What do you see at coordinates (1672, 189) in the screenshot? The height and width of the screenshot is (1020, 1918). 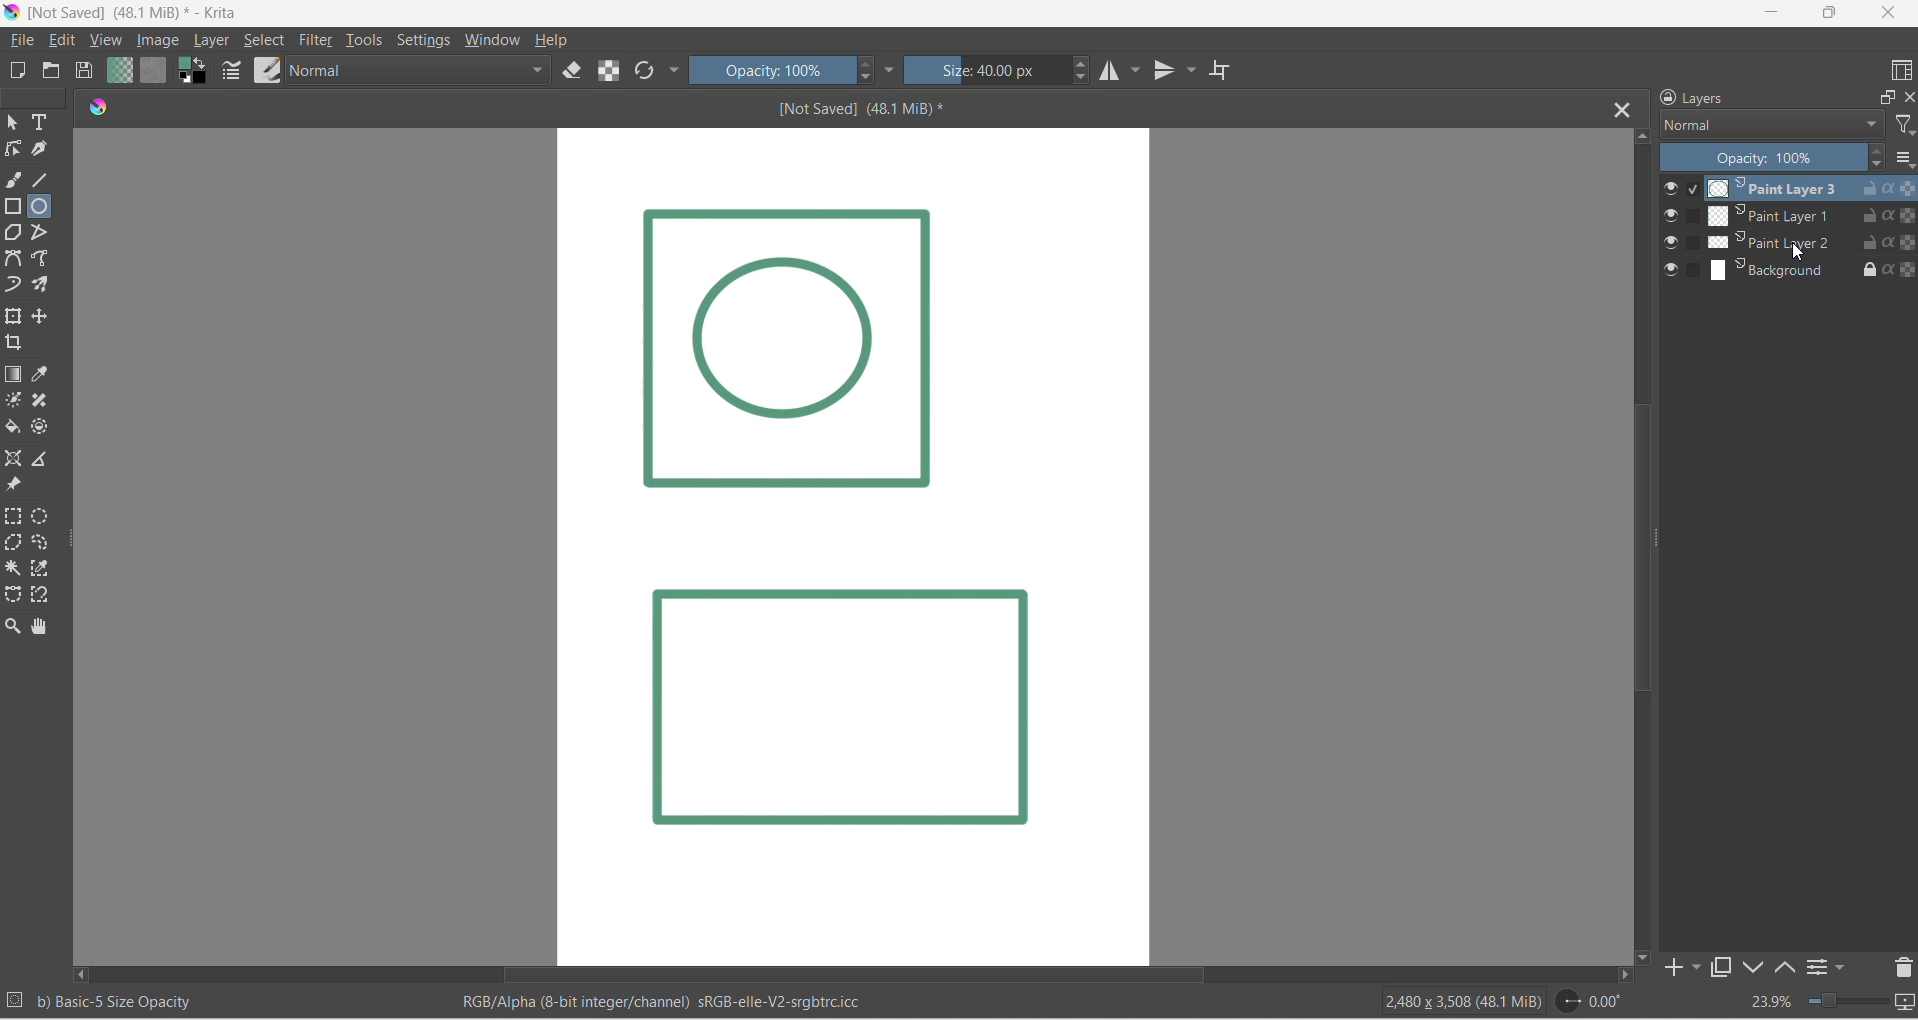 I see `visibility` at bounding box center [1672, 189].